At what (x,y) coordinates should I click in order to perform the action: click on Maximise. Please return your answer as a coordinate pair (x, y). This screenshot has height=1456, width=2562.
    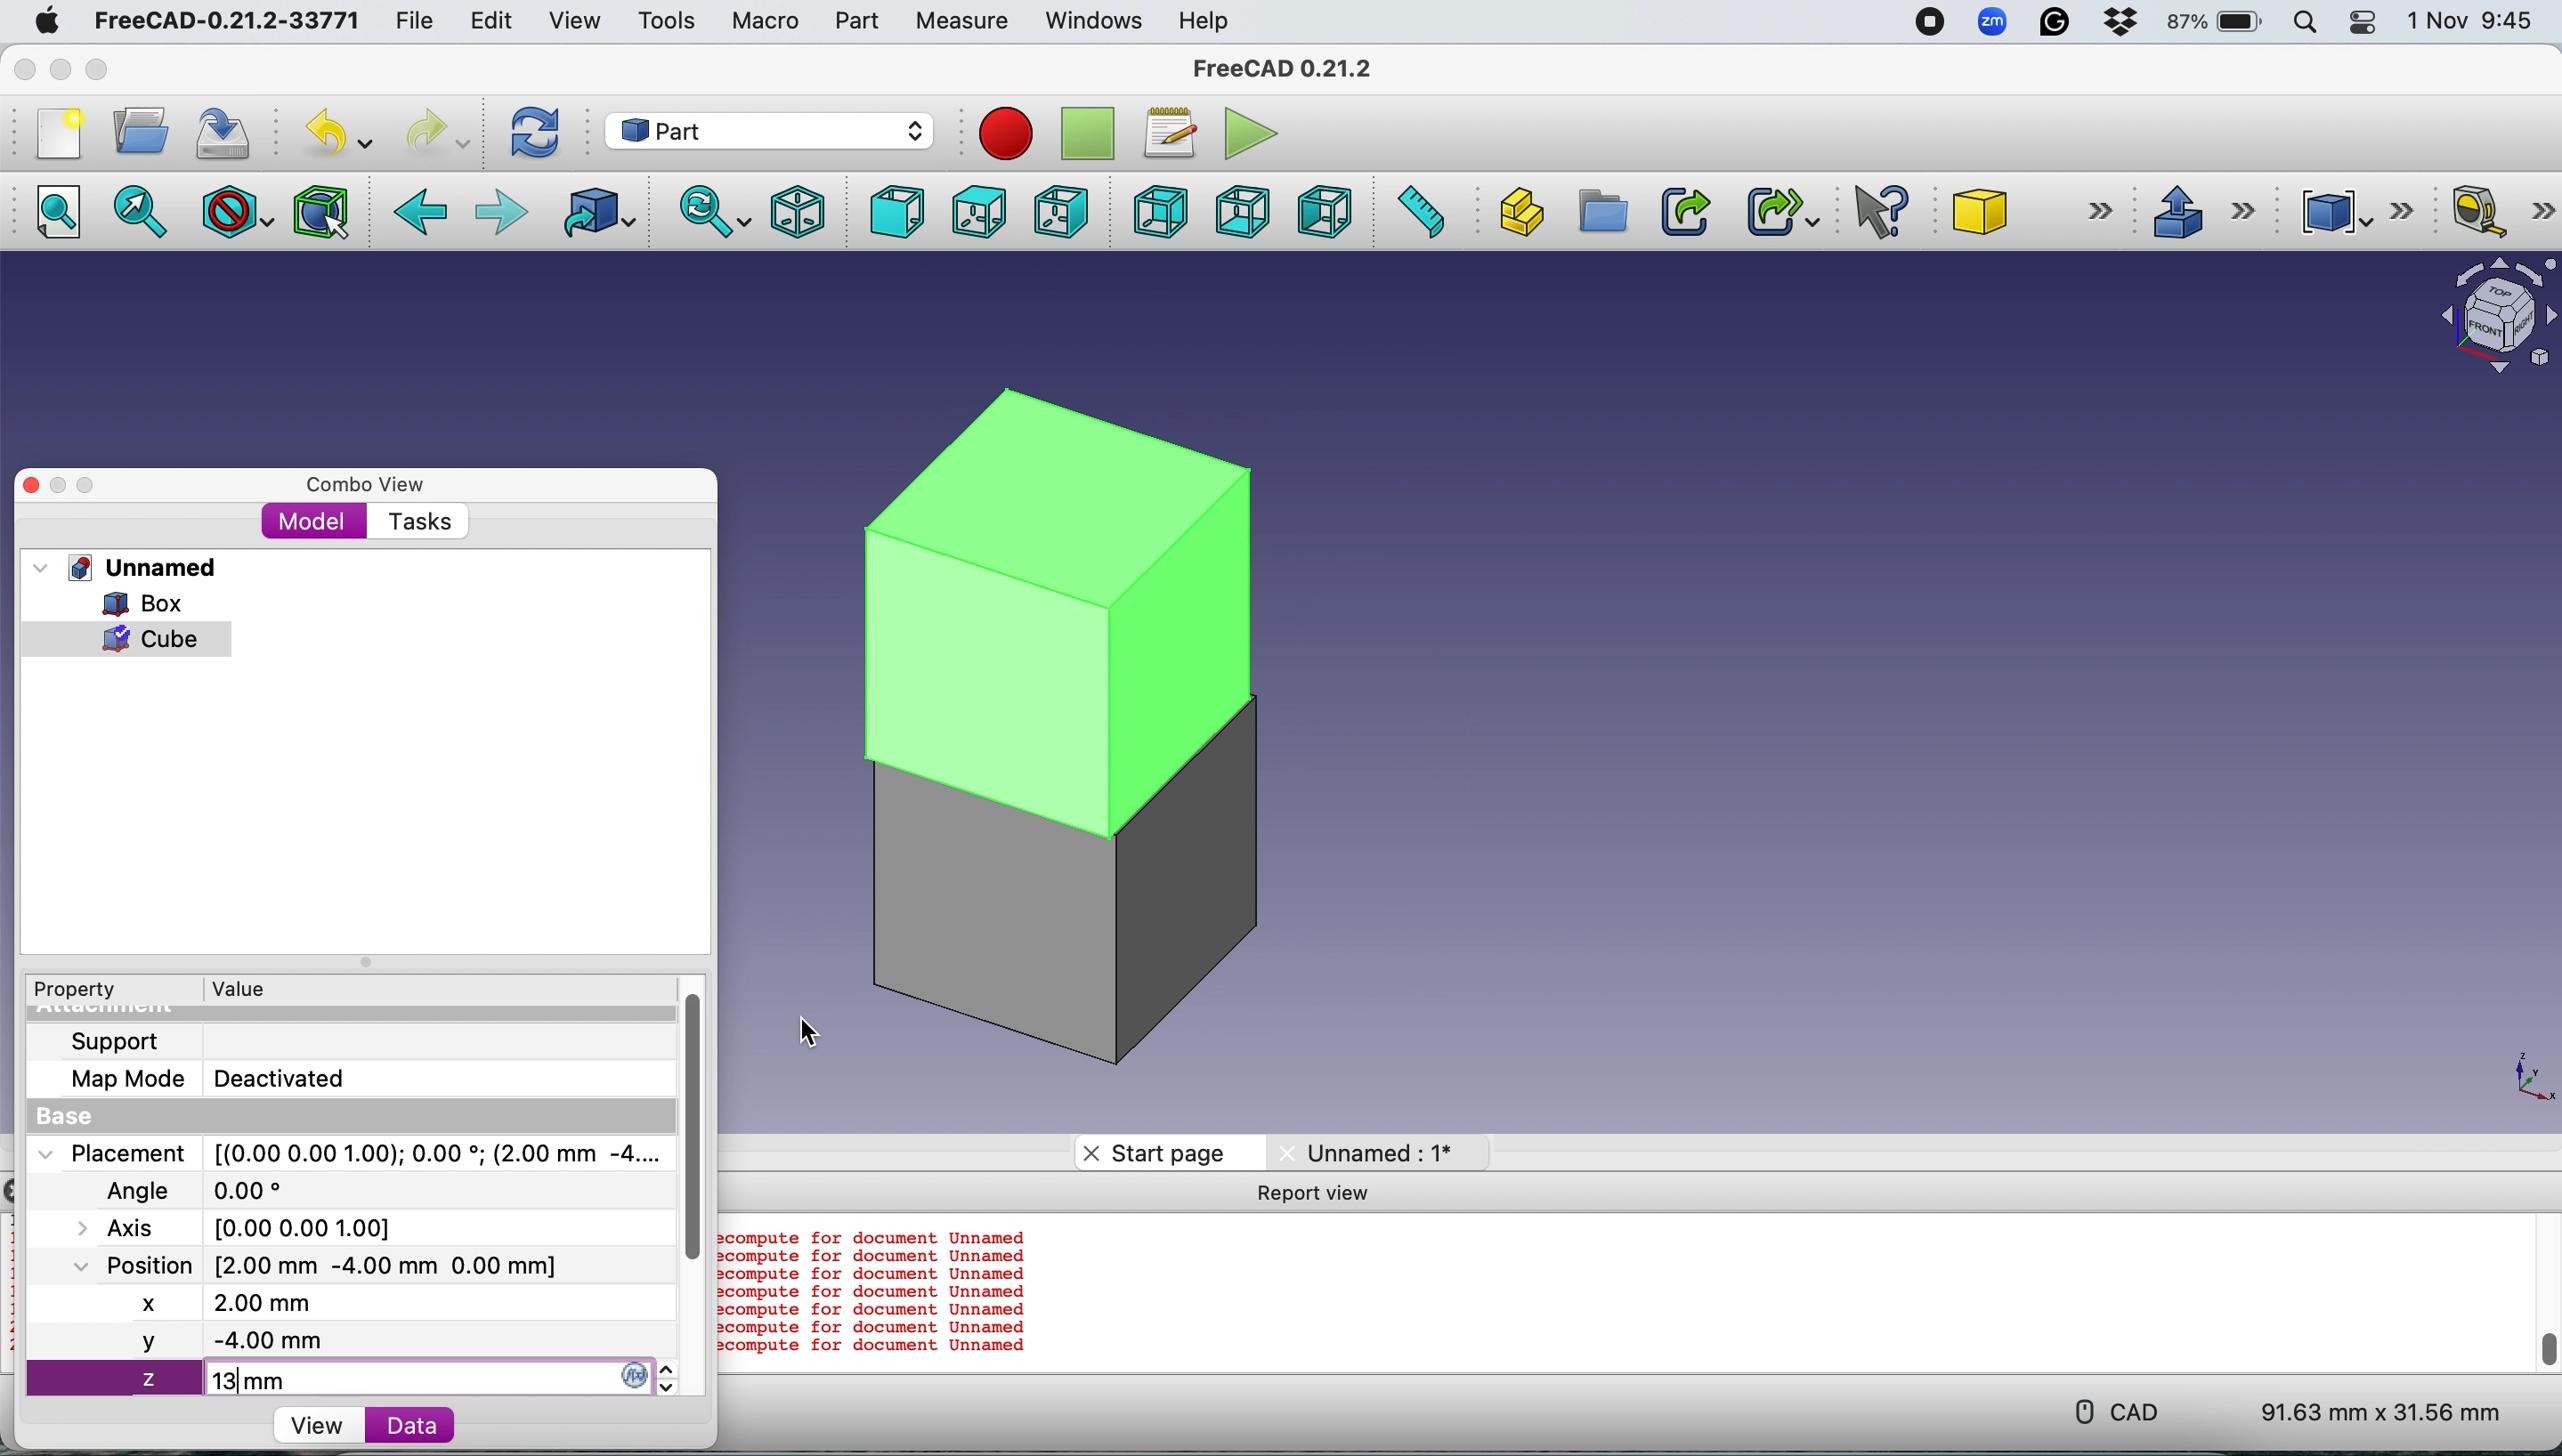
    Looking at the image, I should click on (98, 70).